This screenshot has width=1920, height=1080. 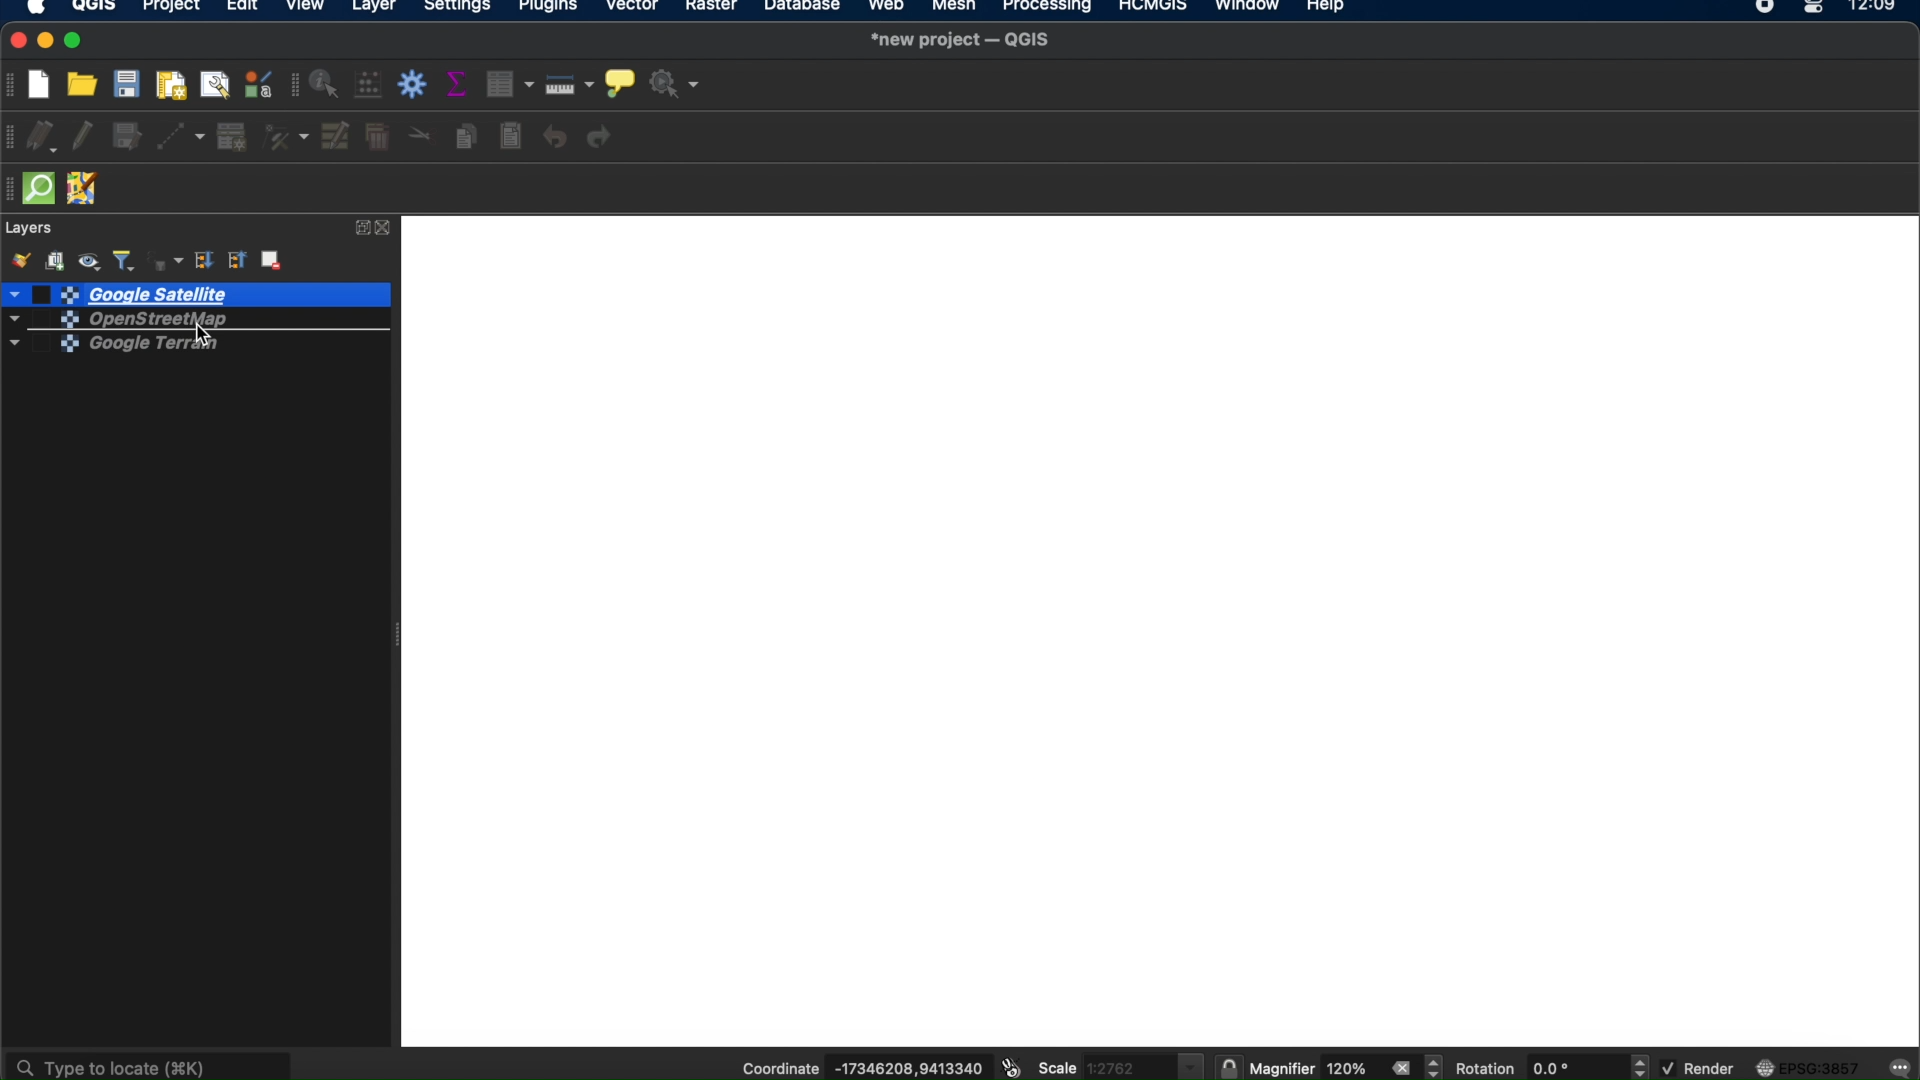 What do you see at coordinates (1329, 9) in the screenshot?
I see `help` at bounding box center [1329, 9].